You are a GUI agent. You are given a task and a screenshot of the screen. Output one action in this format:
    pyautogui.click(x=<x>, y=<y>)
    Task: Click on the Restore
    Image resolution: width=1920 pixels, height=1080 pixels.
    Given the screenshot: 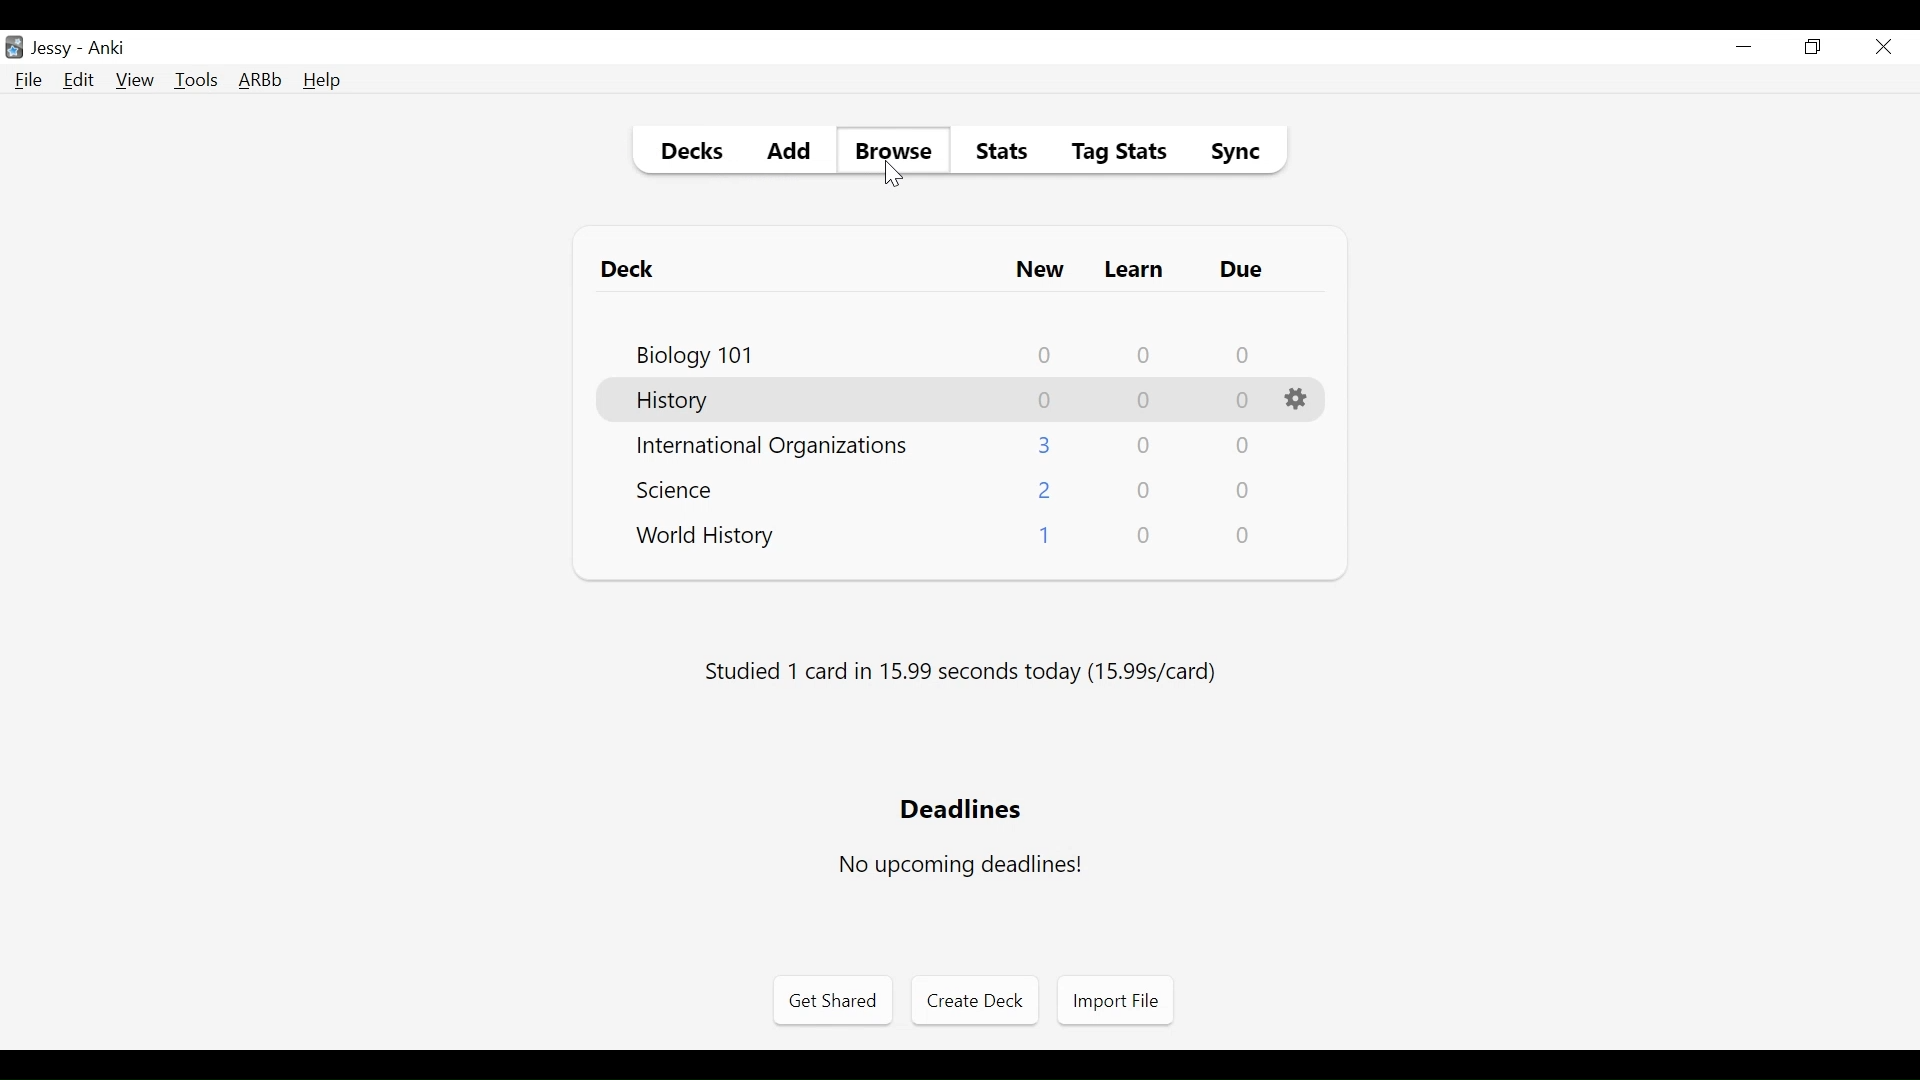 What is the action you would take?
    pyautogui.click(x=1816, y=47)
    